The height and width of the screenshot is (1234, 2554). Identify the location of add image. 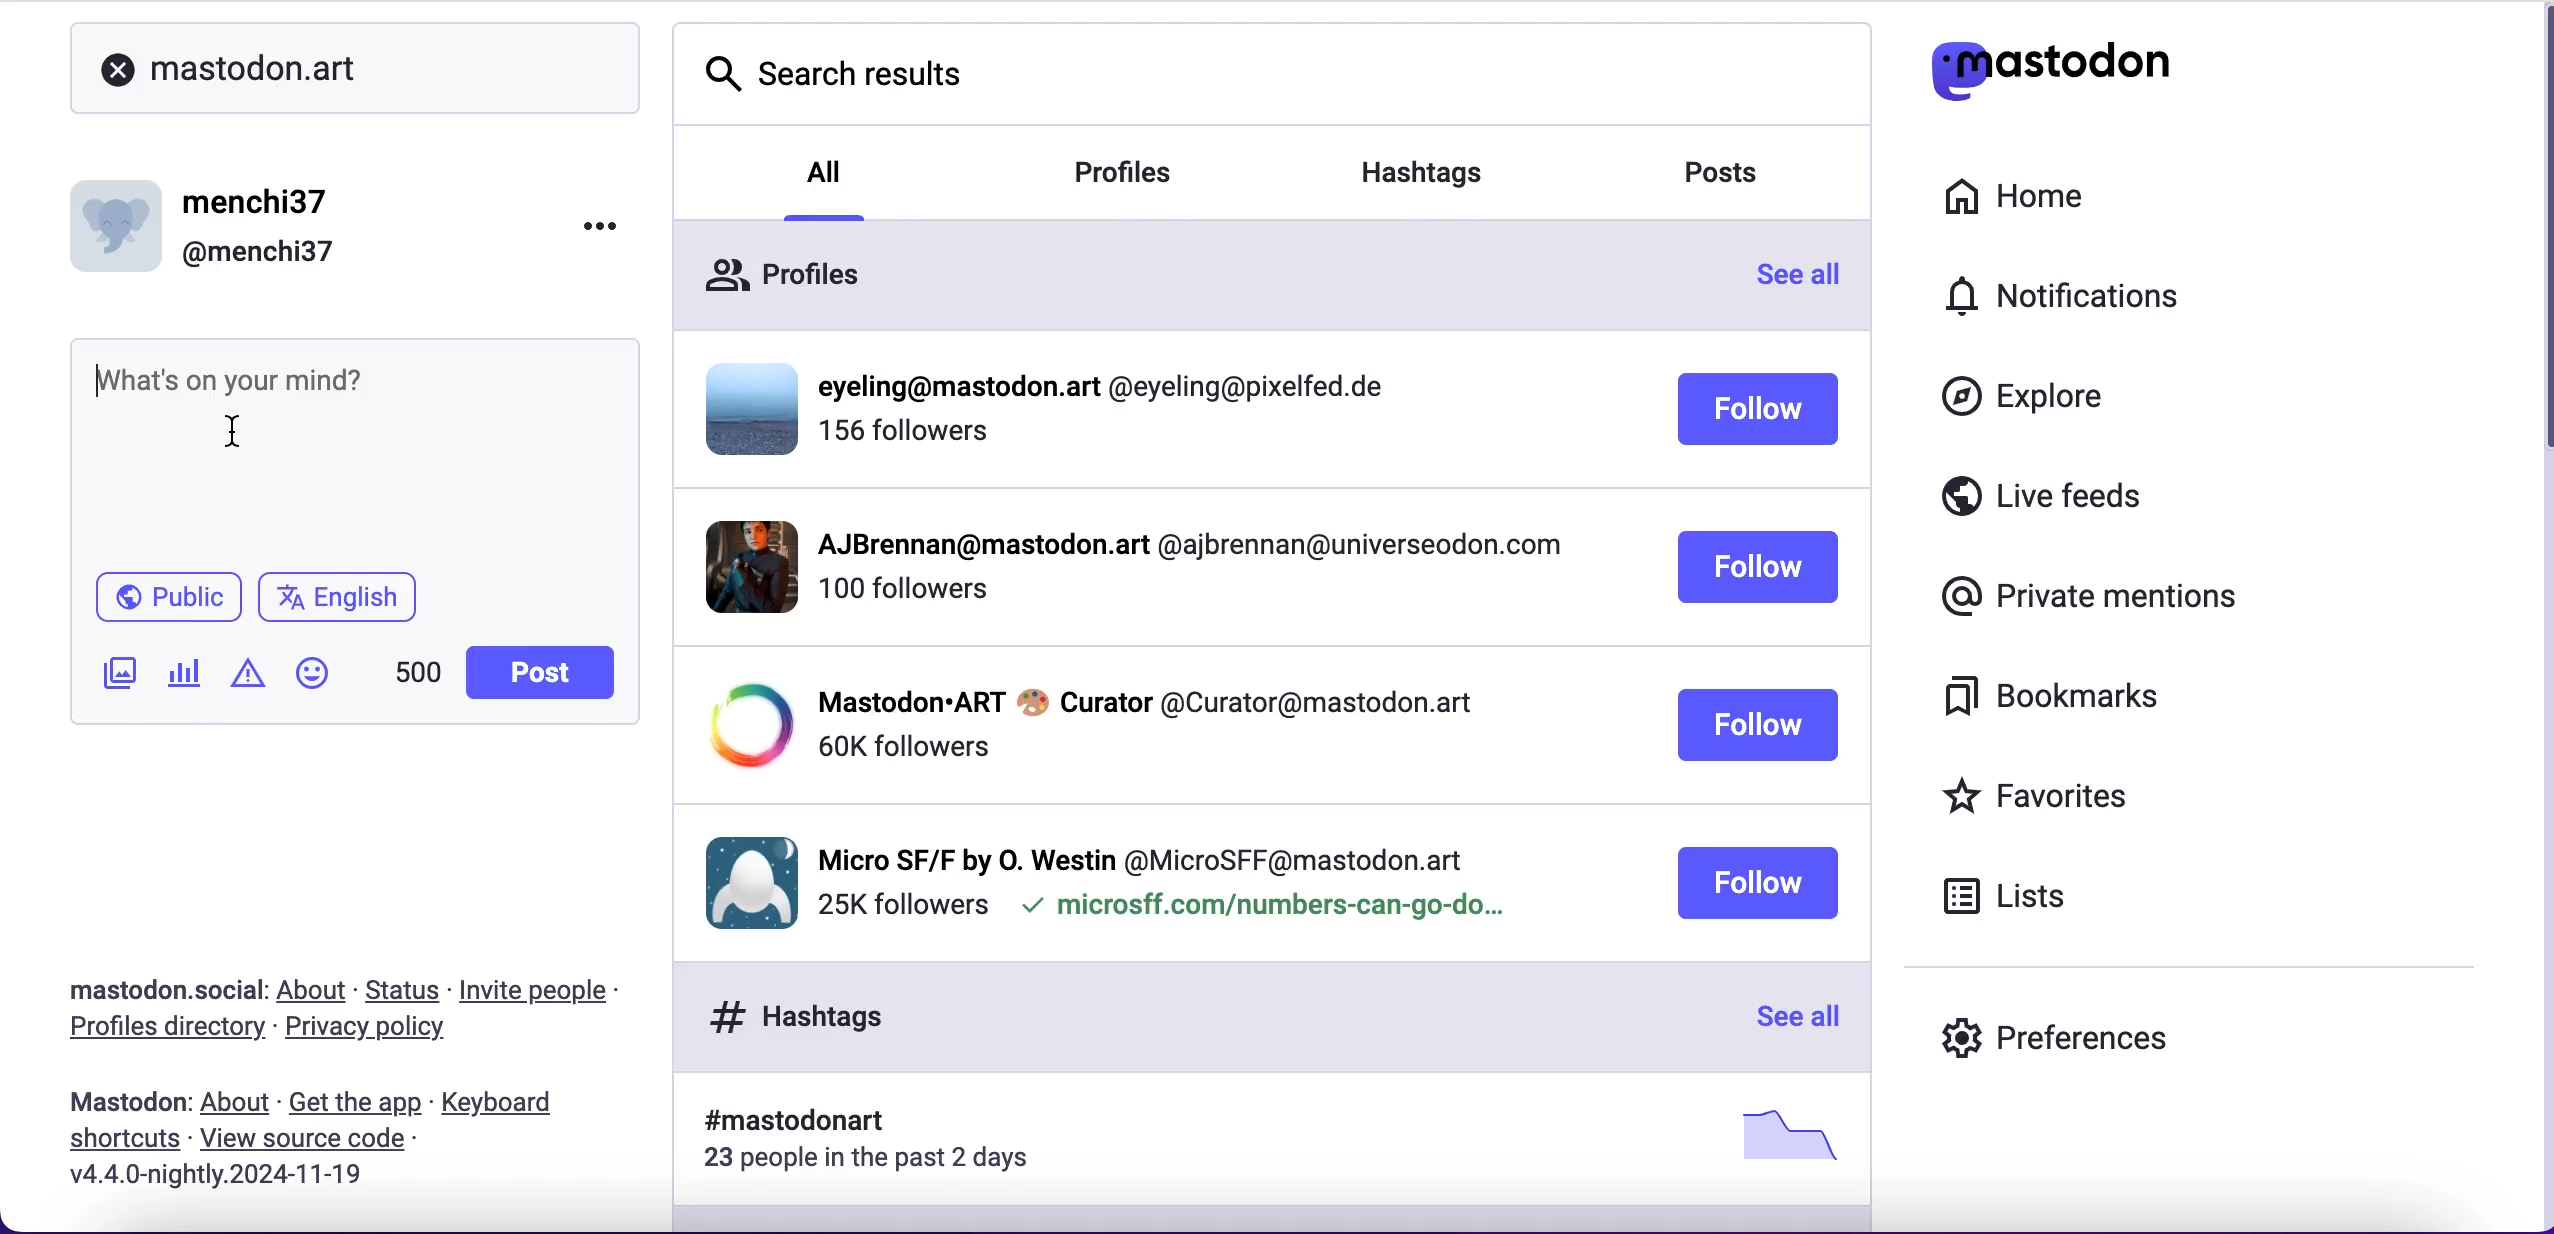
(115, 674).